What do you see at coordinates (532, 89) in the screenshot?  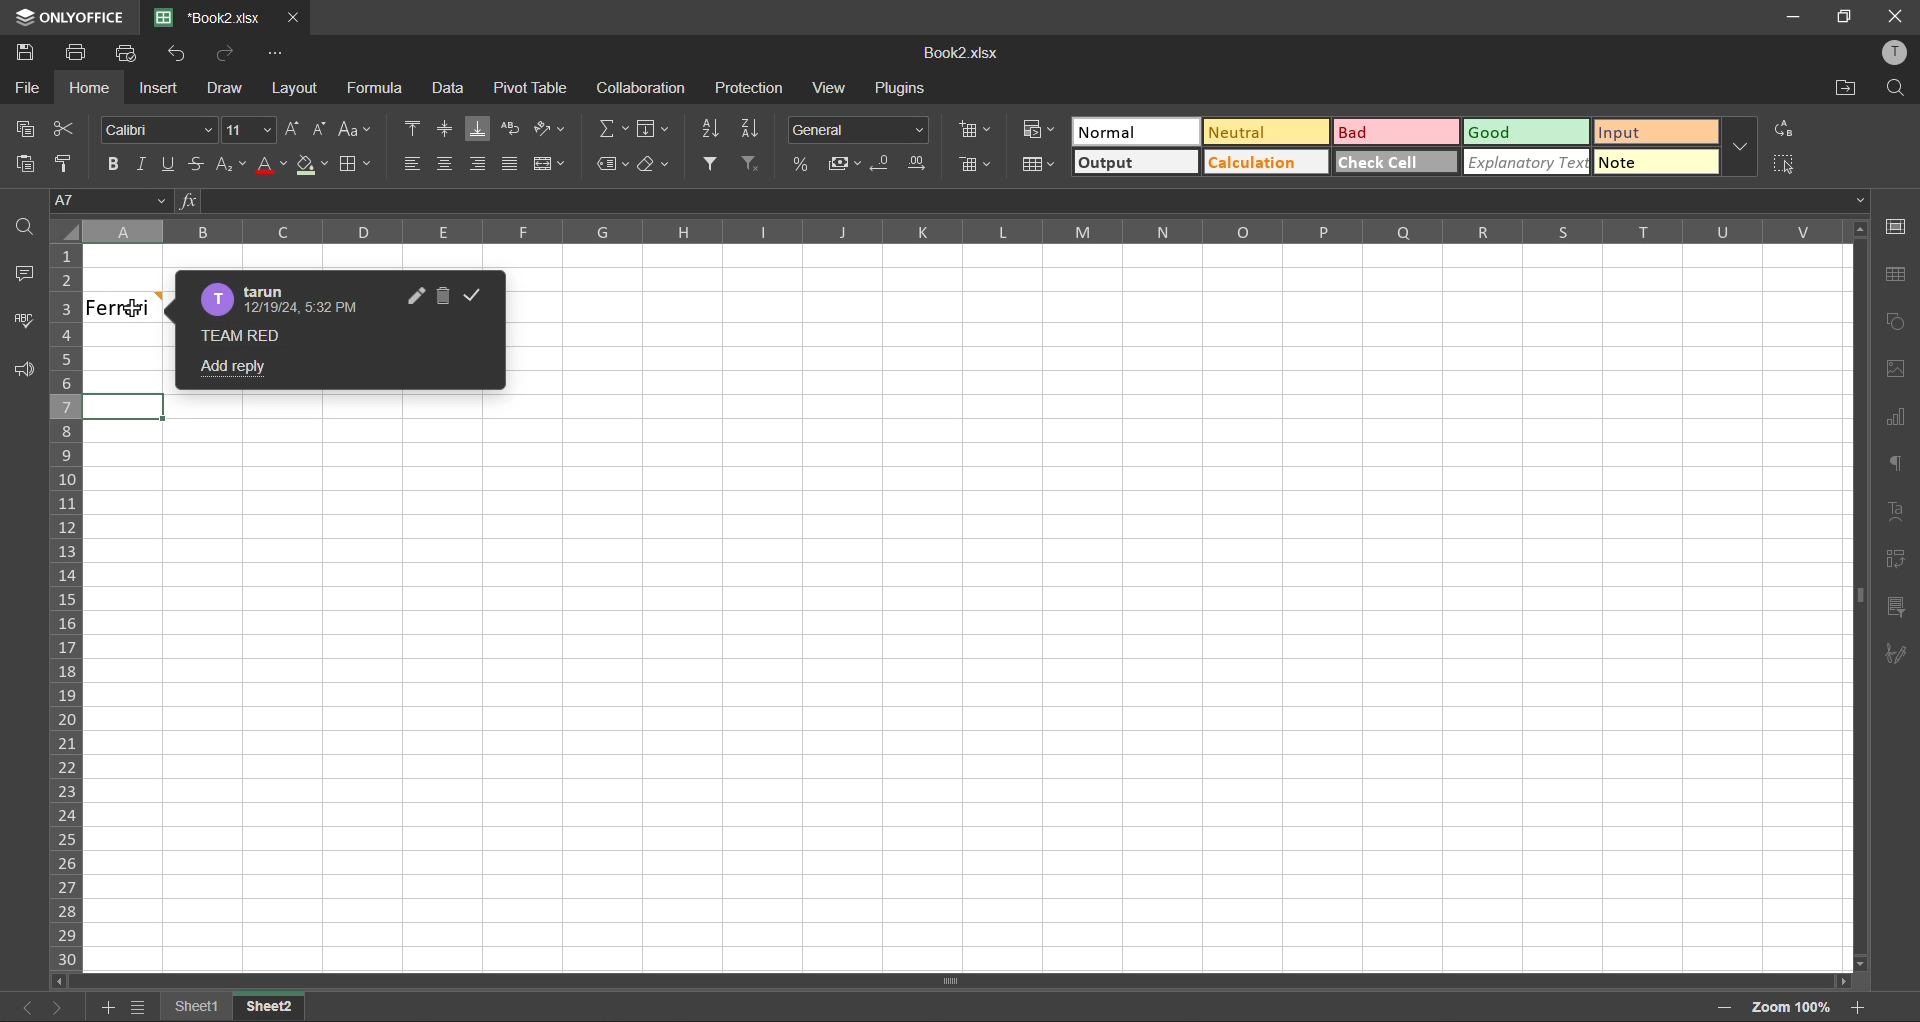 I see `pivot table` at bounding box center [532, 89].